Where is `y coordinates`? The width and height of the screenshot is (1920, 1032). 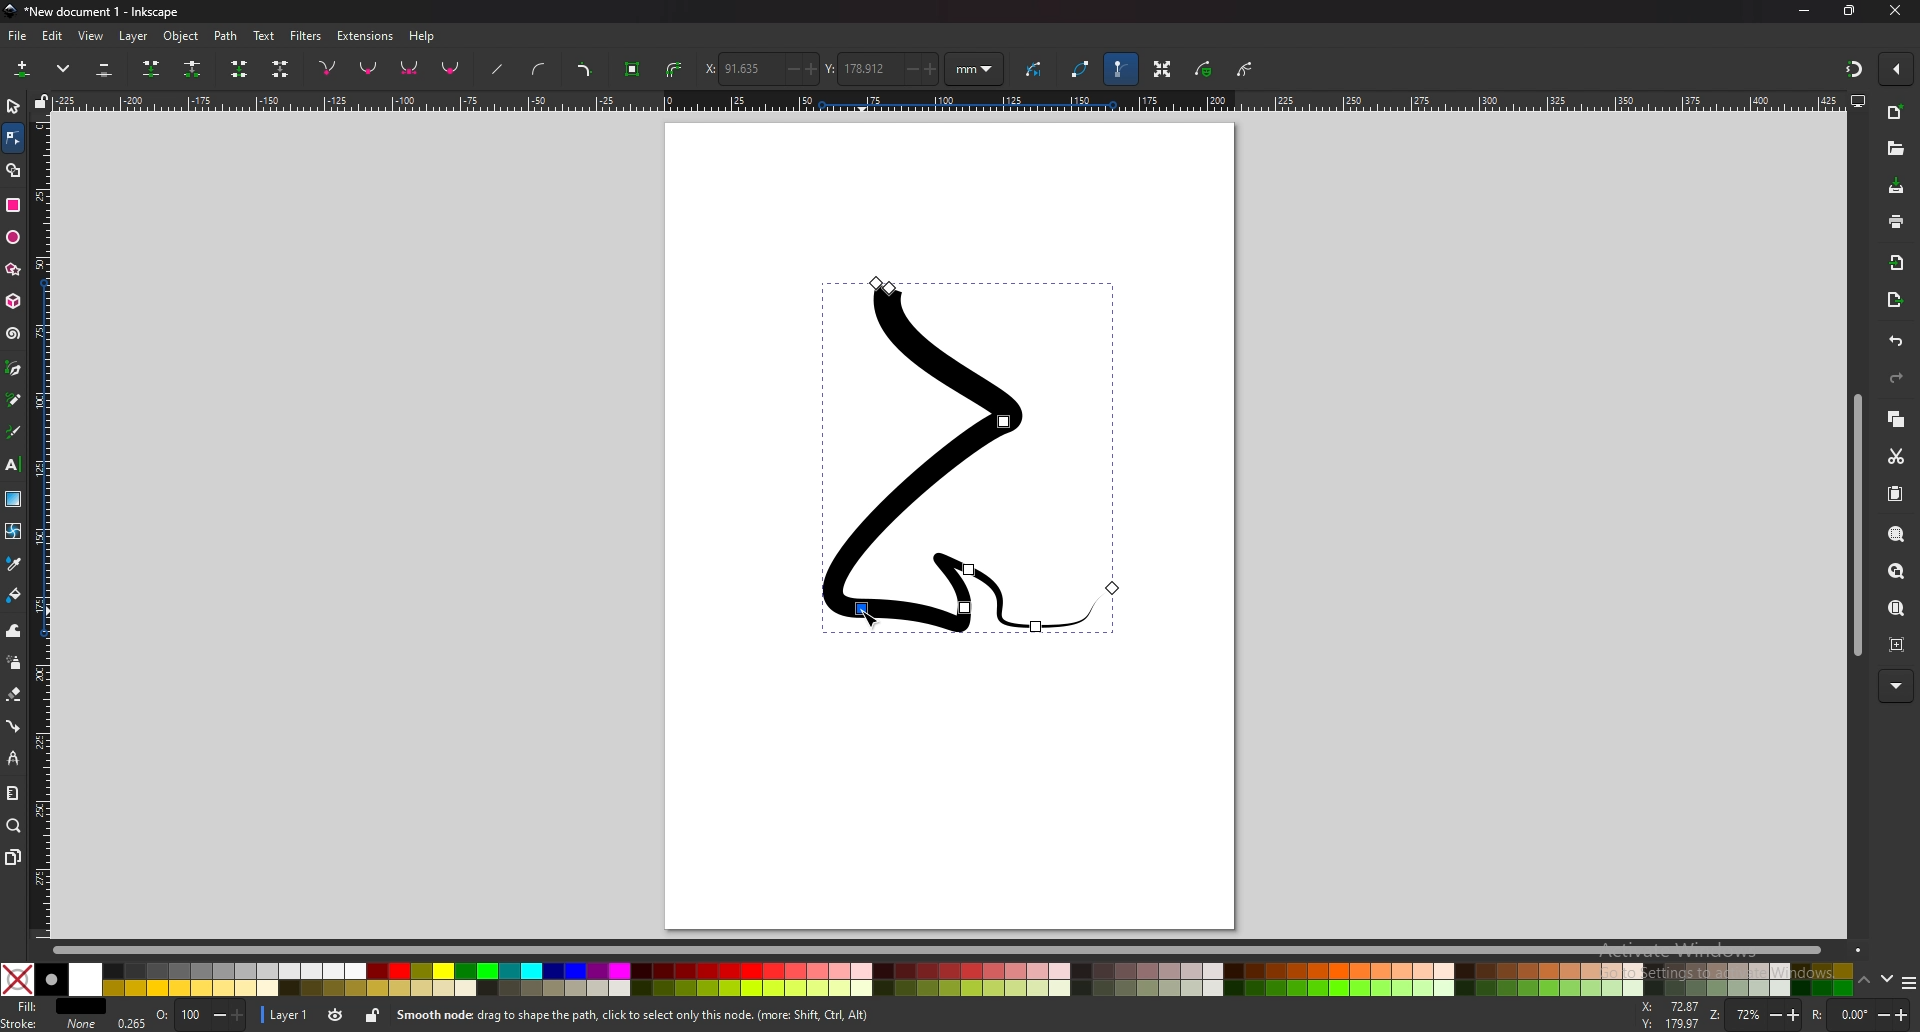 y coordinates is located at coordinates (880, 69).